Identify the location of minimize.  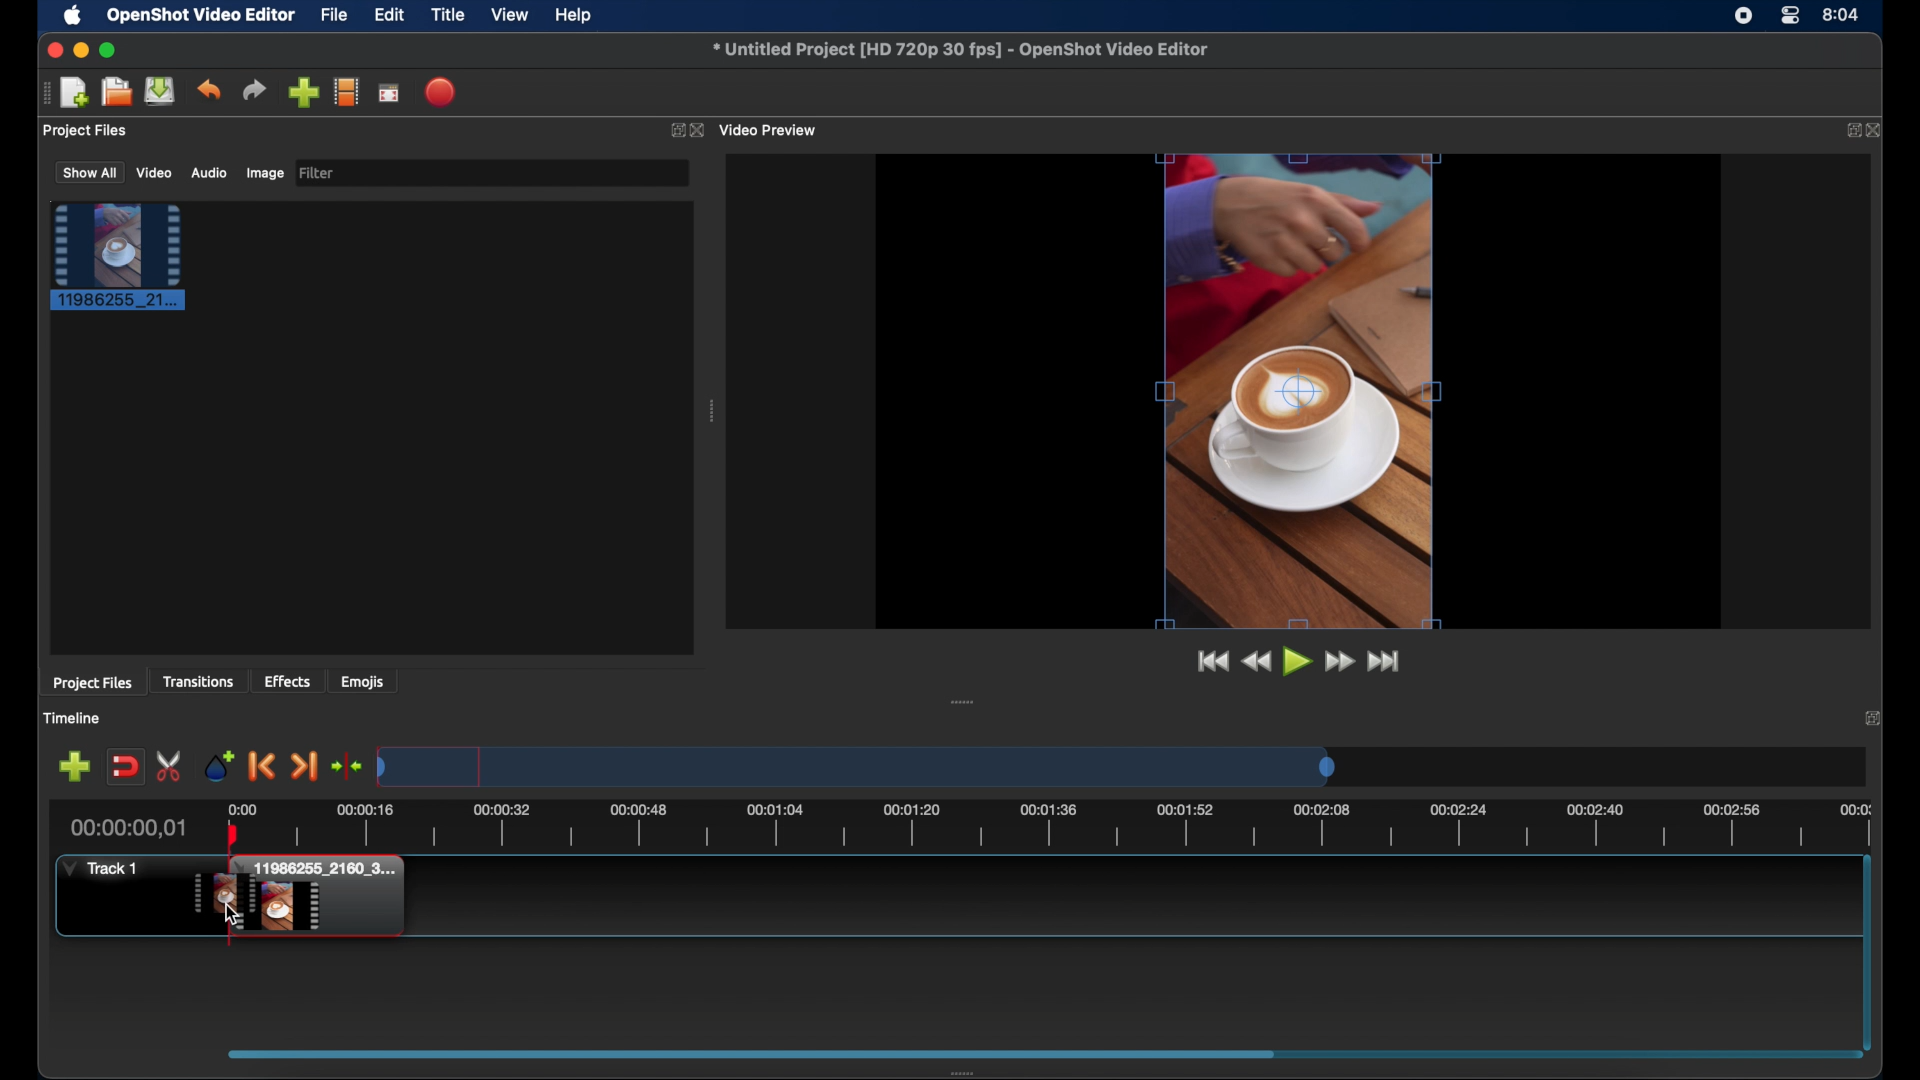
(81, 50).